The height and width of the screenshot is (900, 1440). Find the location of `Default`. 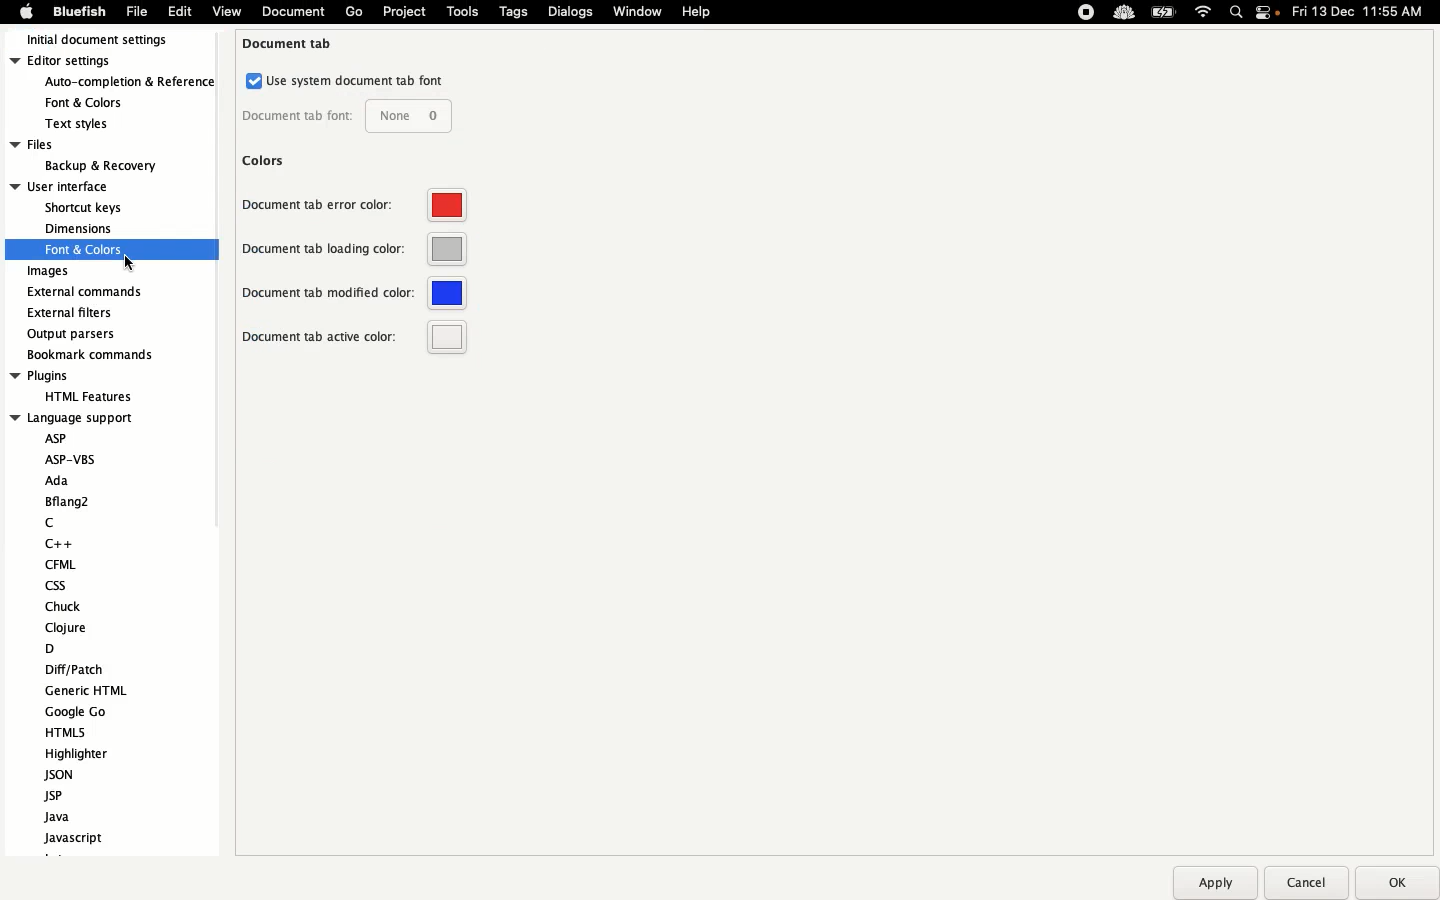

Default is located at coordinates (453, 203).